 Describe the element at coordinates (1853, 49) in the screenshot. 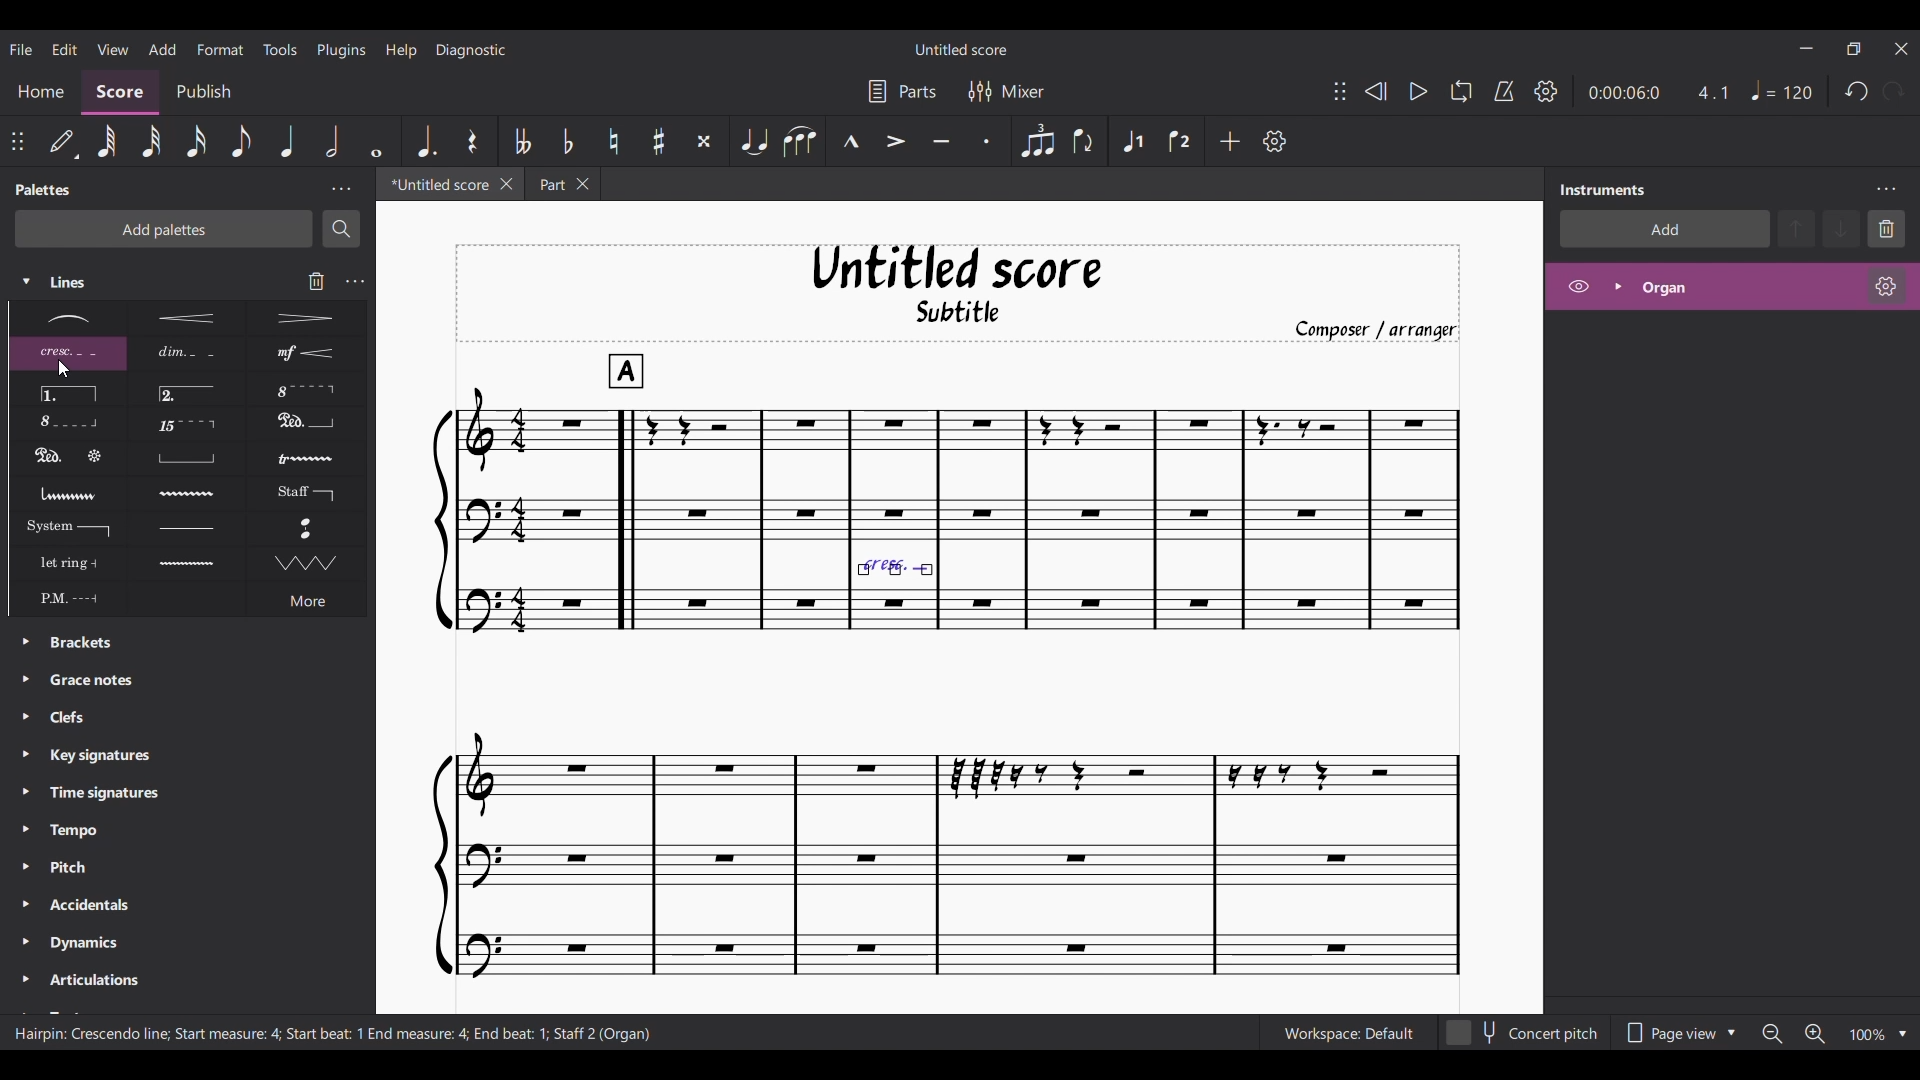

I see `Show interface in a smaller tab` at that location.